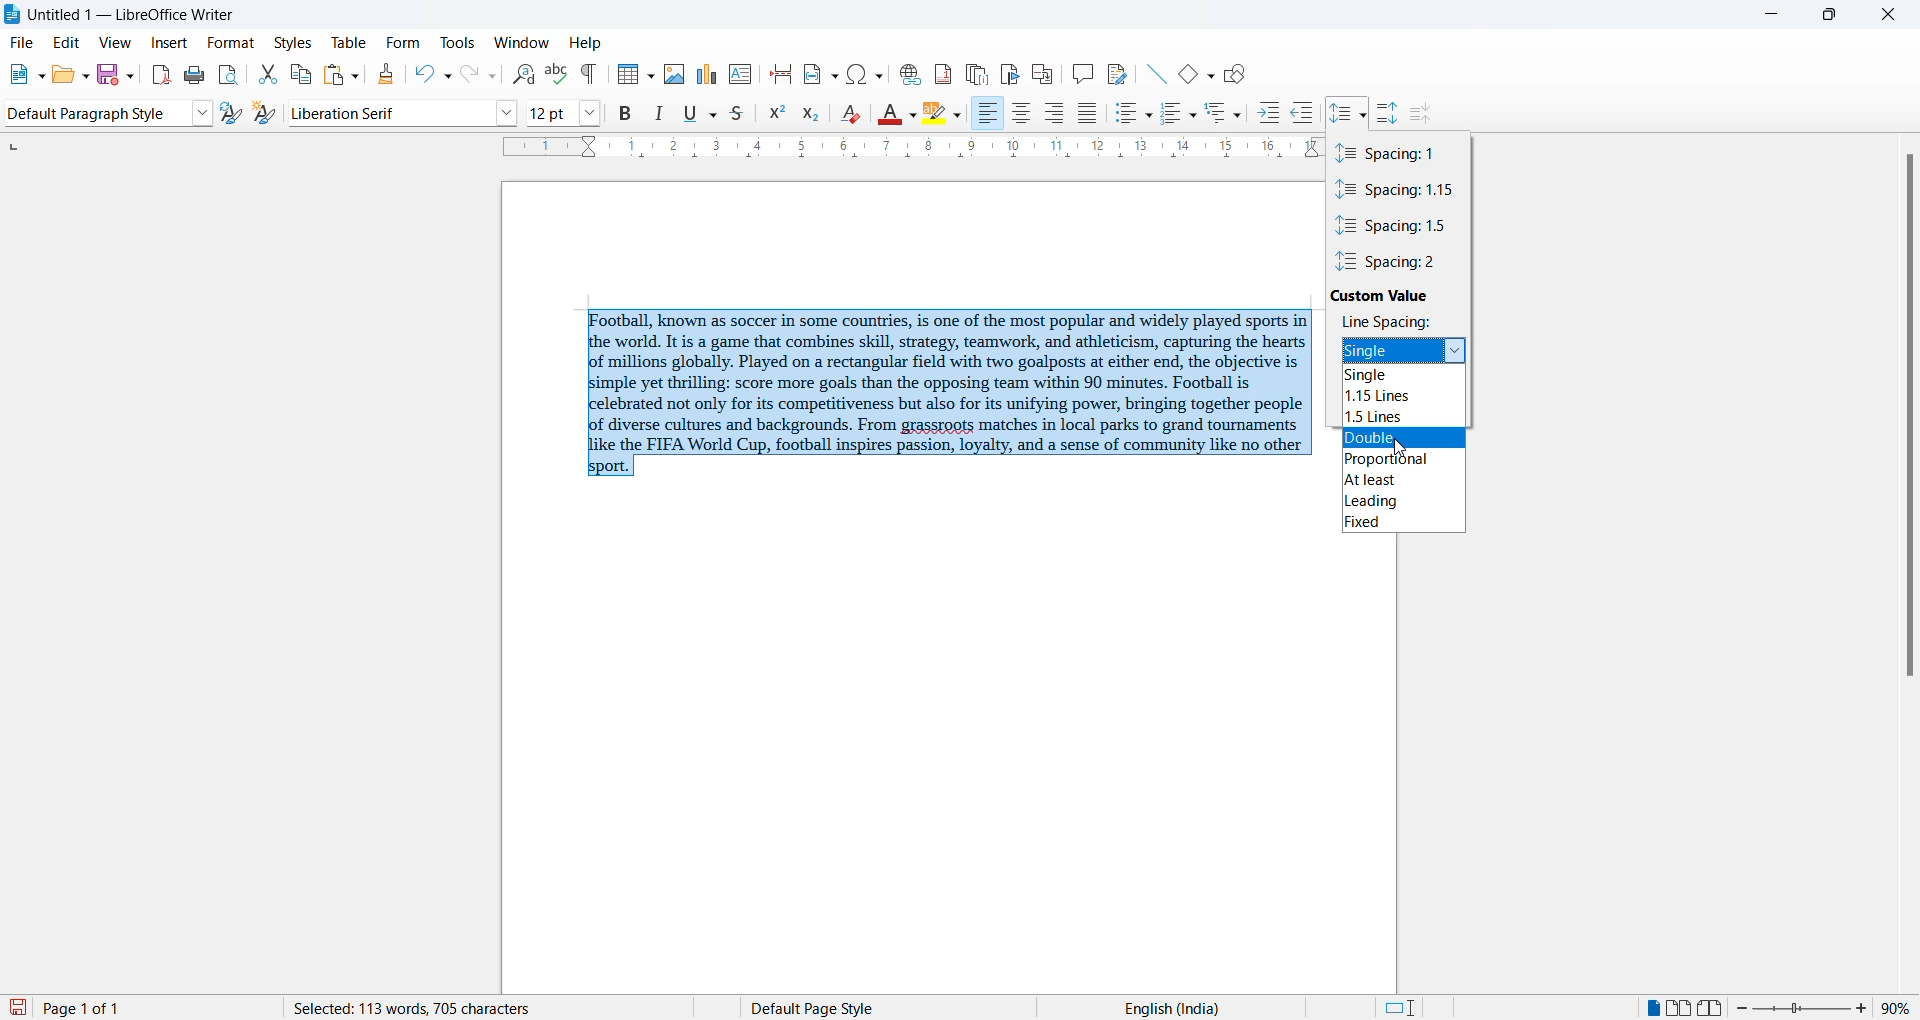 The height and width of the screenshot is (1020, 1920). I want to click on justified, so click(1088, 113).